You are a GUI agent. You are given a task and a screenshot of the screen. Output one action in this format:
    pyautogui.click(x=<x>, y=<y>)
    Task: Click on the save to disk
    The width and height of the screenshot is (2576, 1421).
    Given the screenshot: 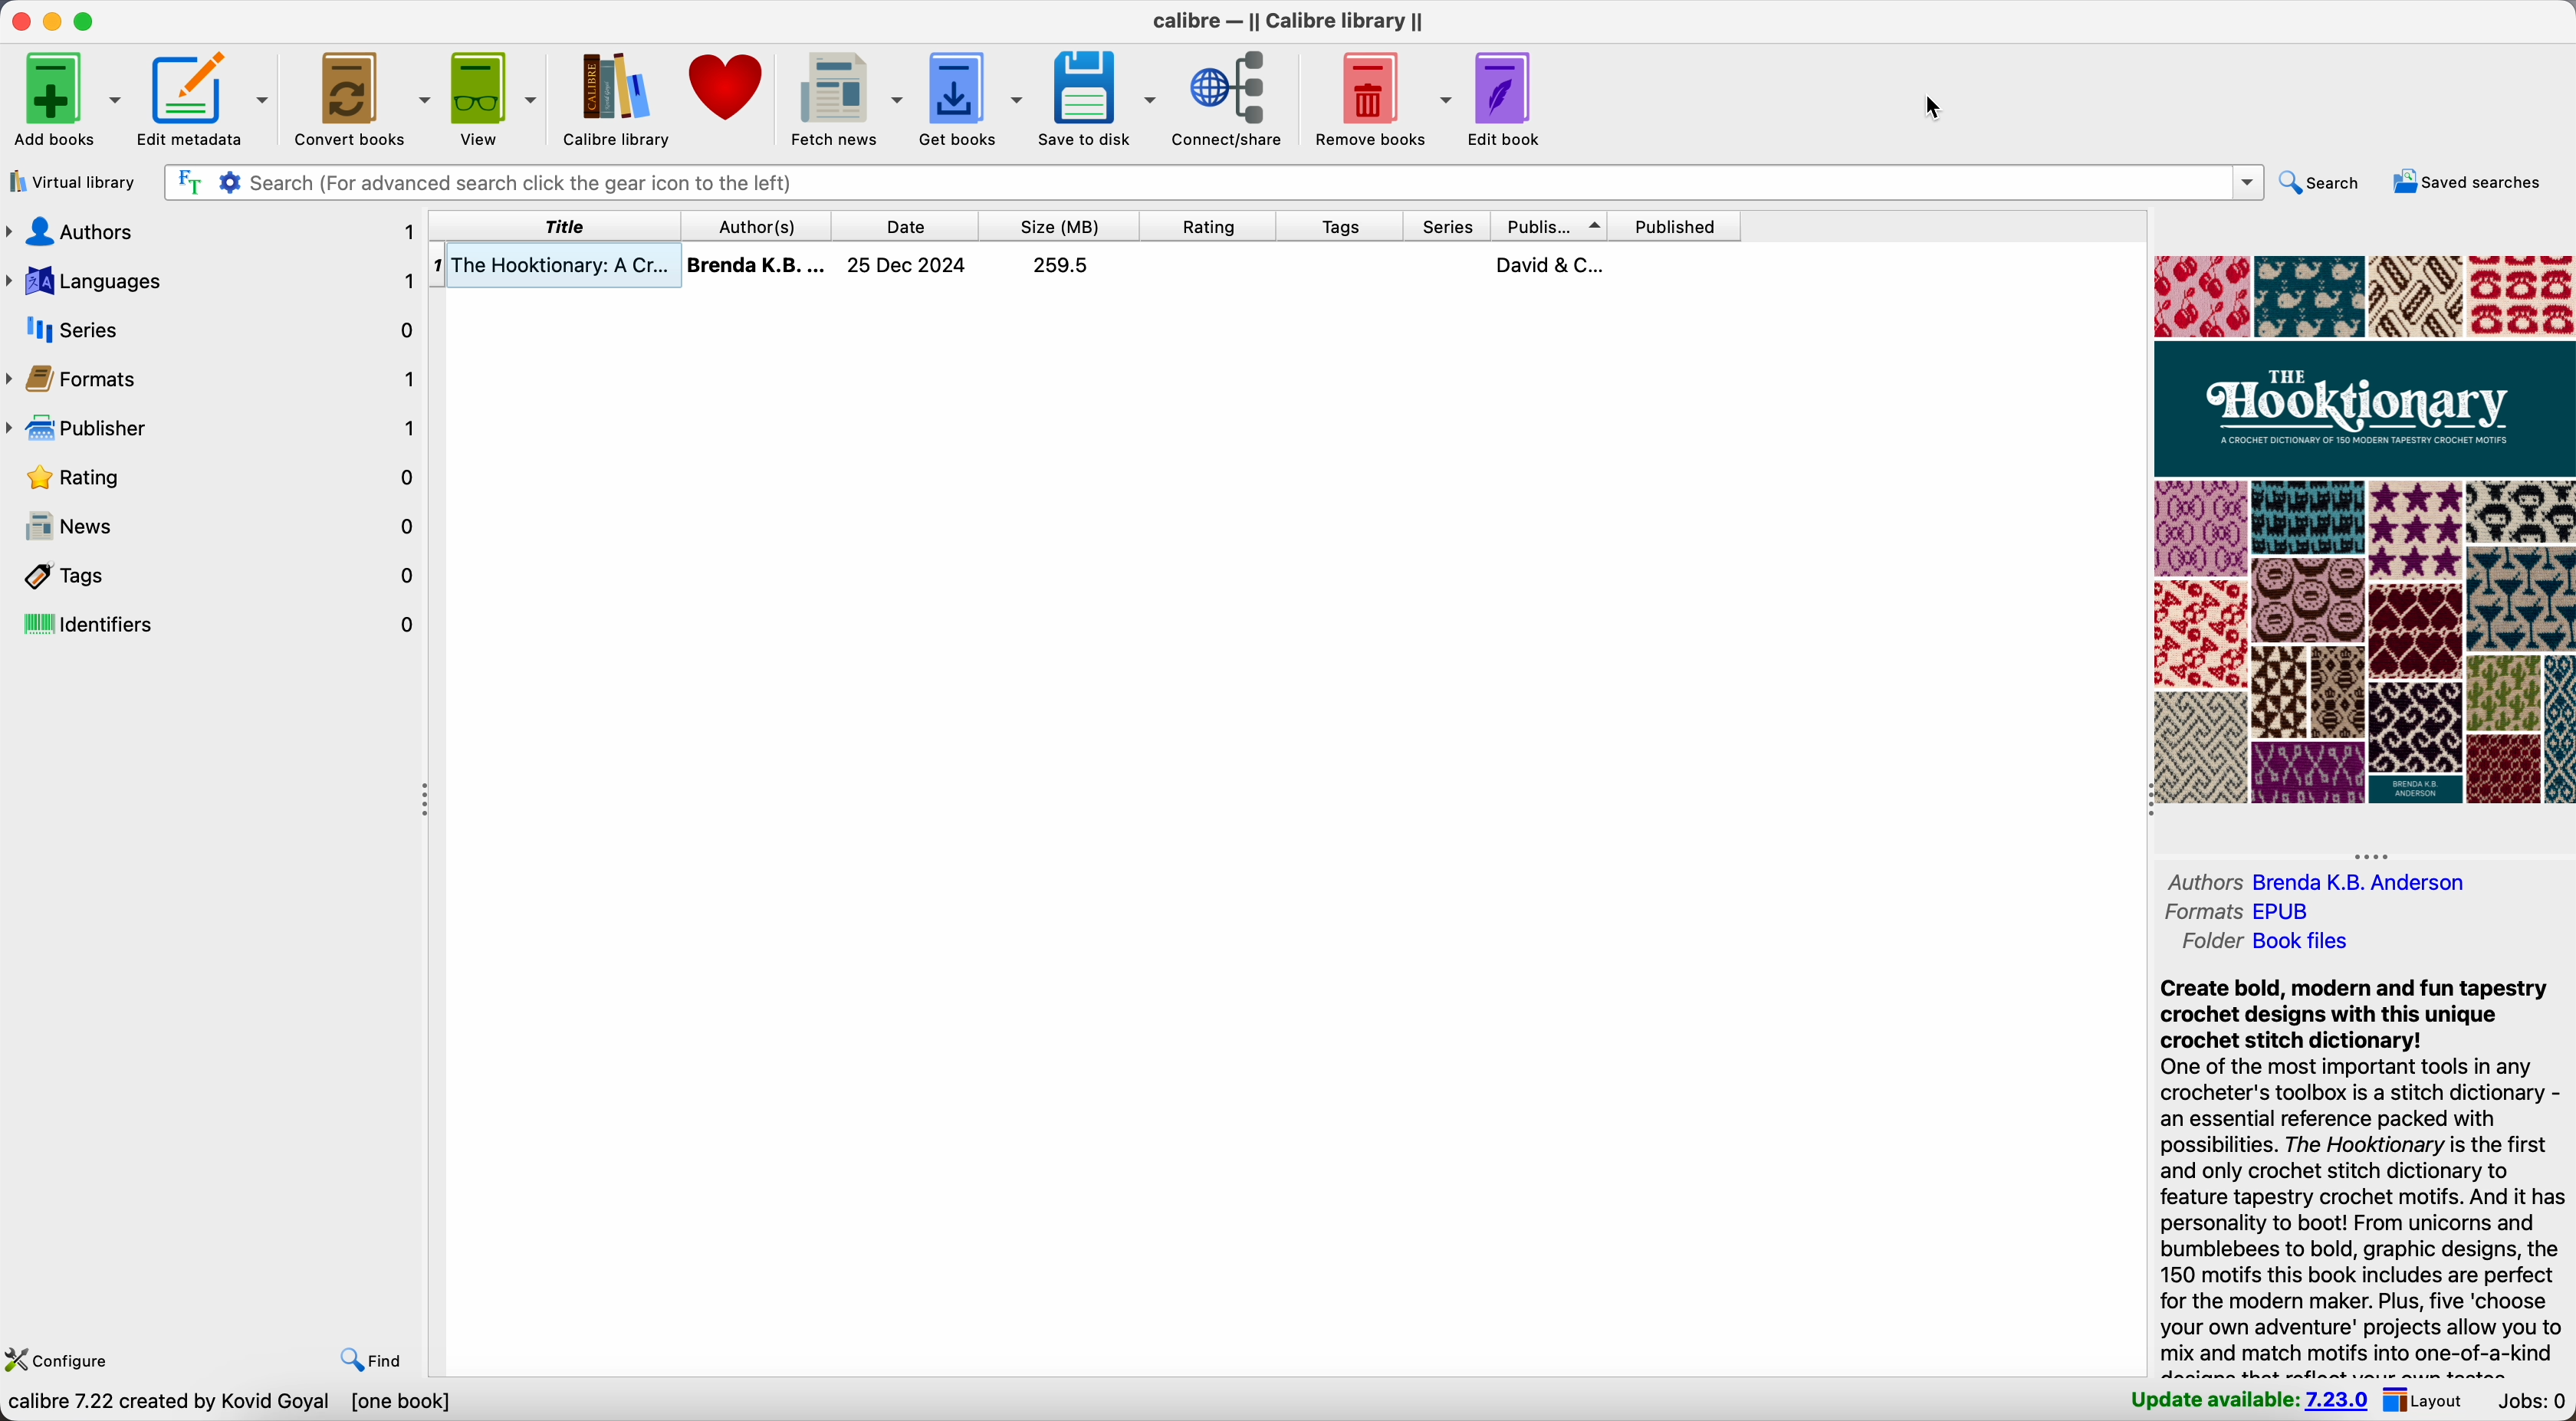 What is the action you would take?
    pyautogui.click(x=1100, y=95)
    